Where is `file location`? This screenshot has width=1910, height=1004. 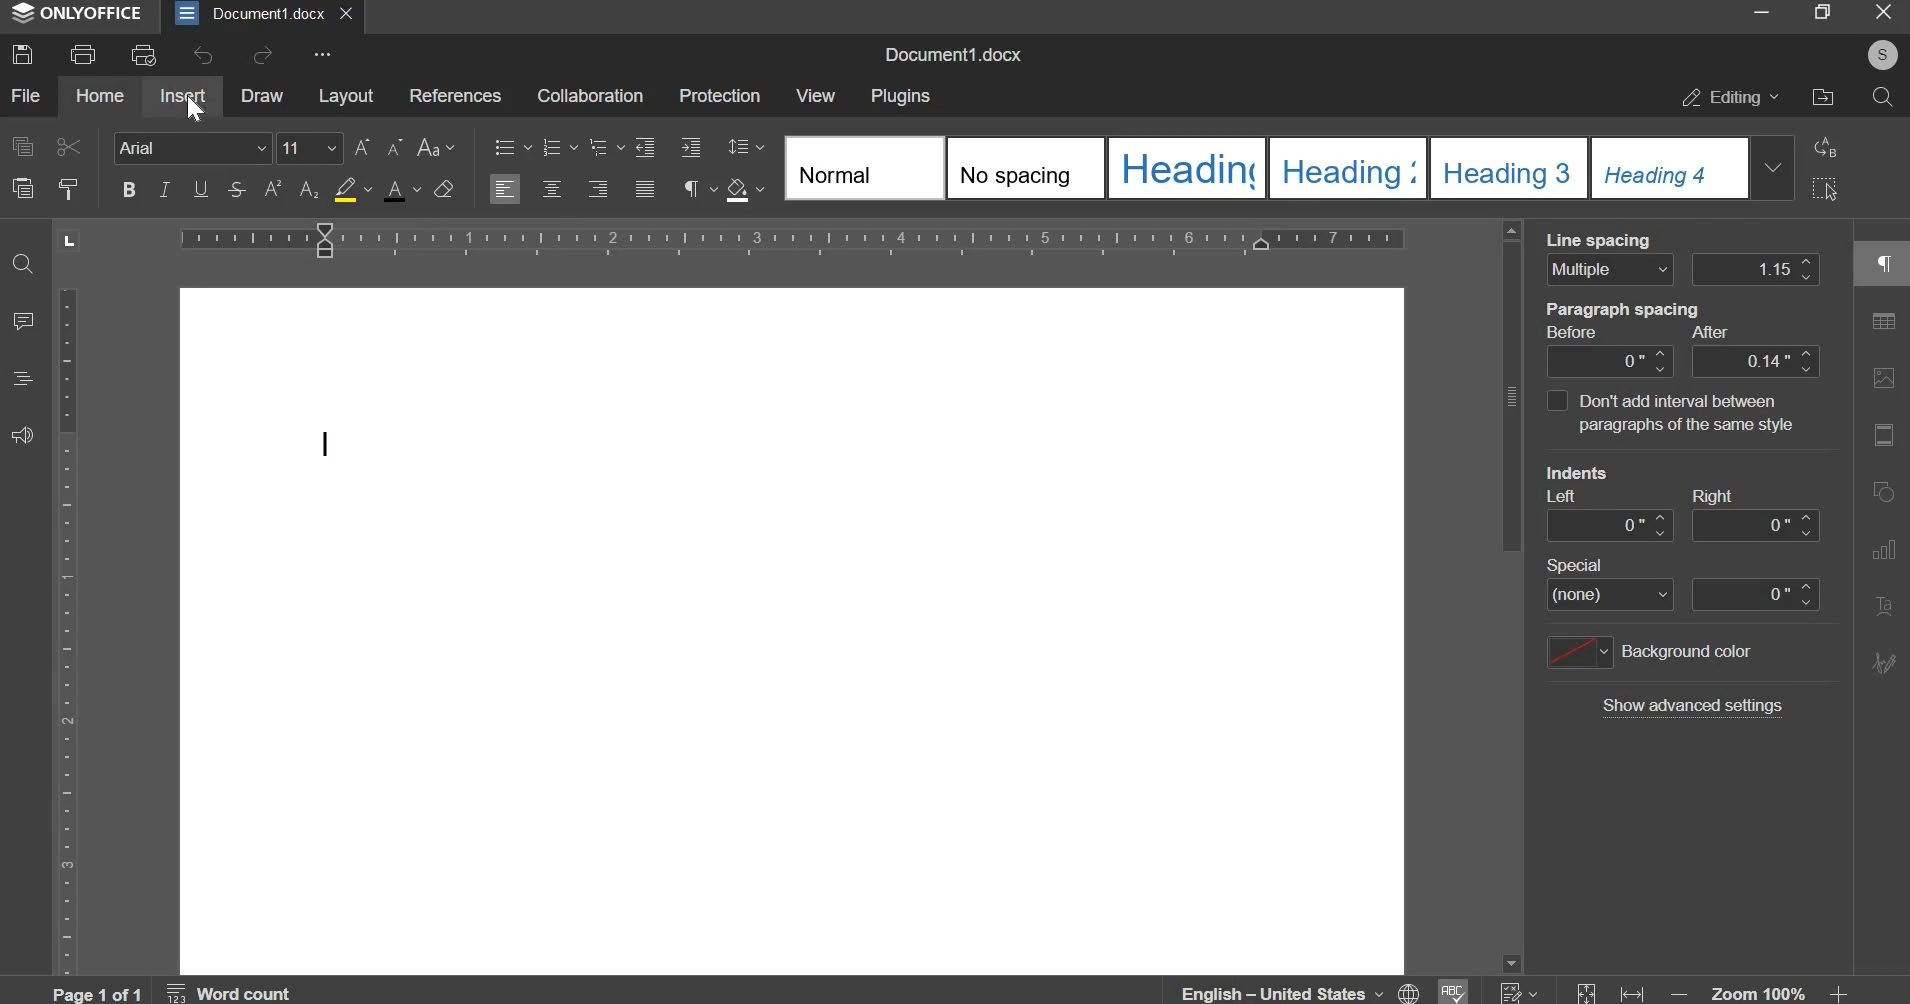
file location is located at coordinates (1821, 97).